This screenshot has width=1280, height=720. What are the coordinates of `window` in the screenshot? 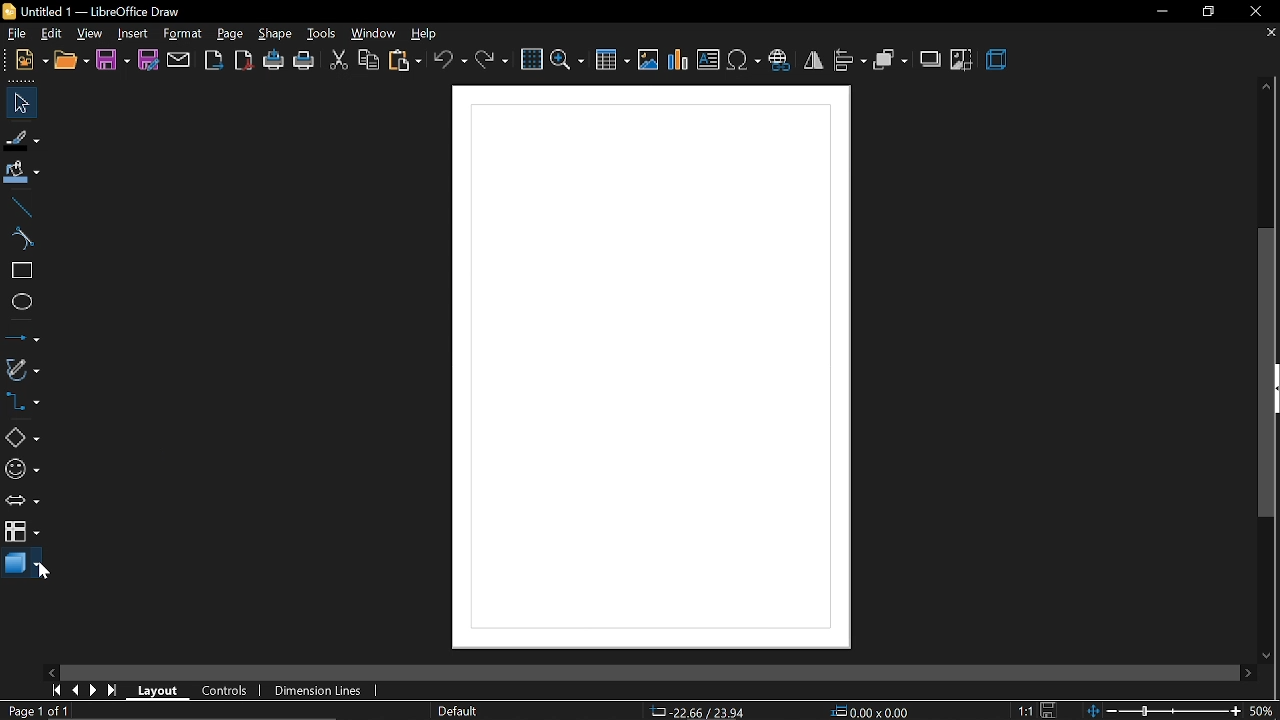 It's located at (374, 35).